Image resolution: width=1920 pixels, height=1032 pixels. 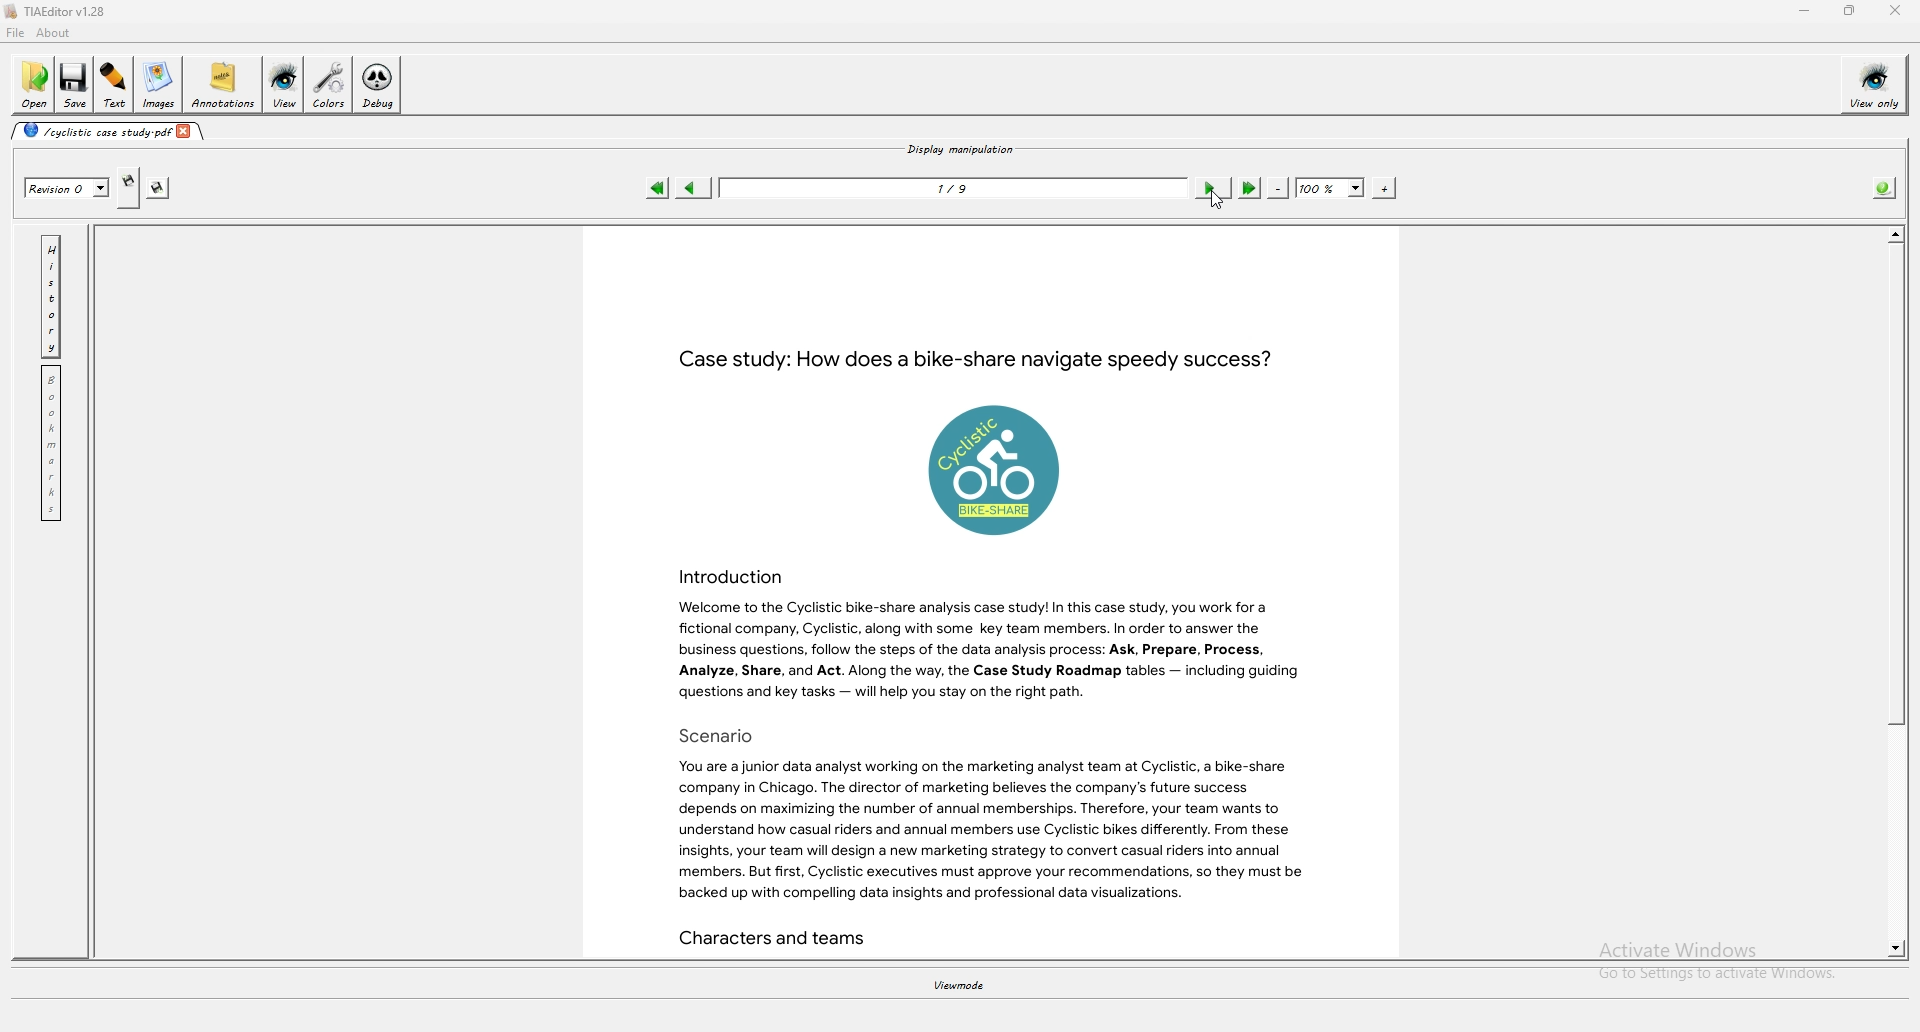 What do you see at coordinates (1330, 188) in the screenshot?
I see `zoom percentage` at bounding box center [1330, 188].